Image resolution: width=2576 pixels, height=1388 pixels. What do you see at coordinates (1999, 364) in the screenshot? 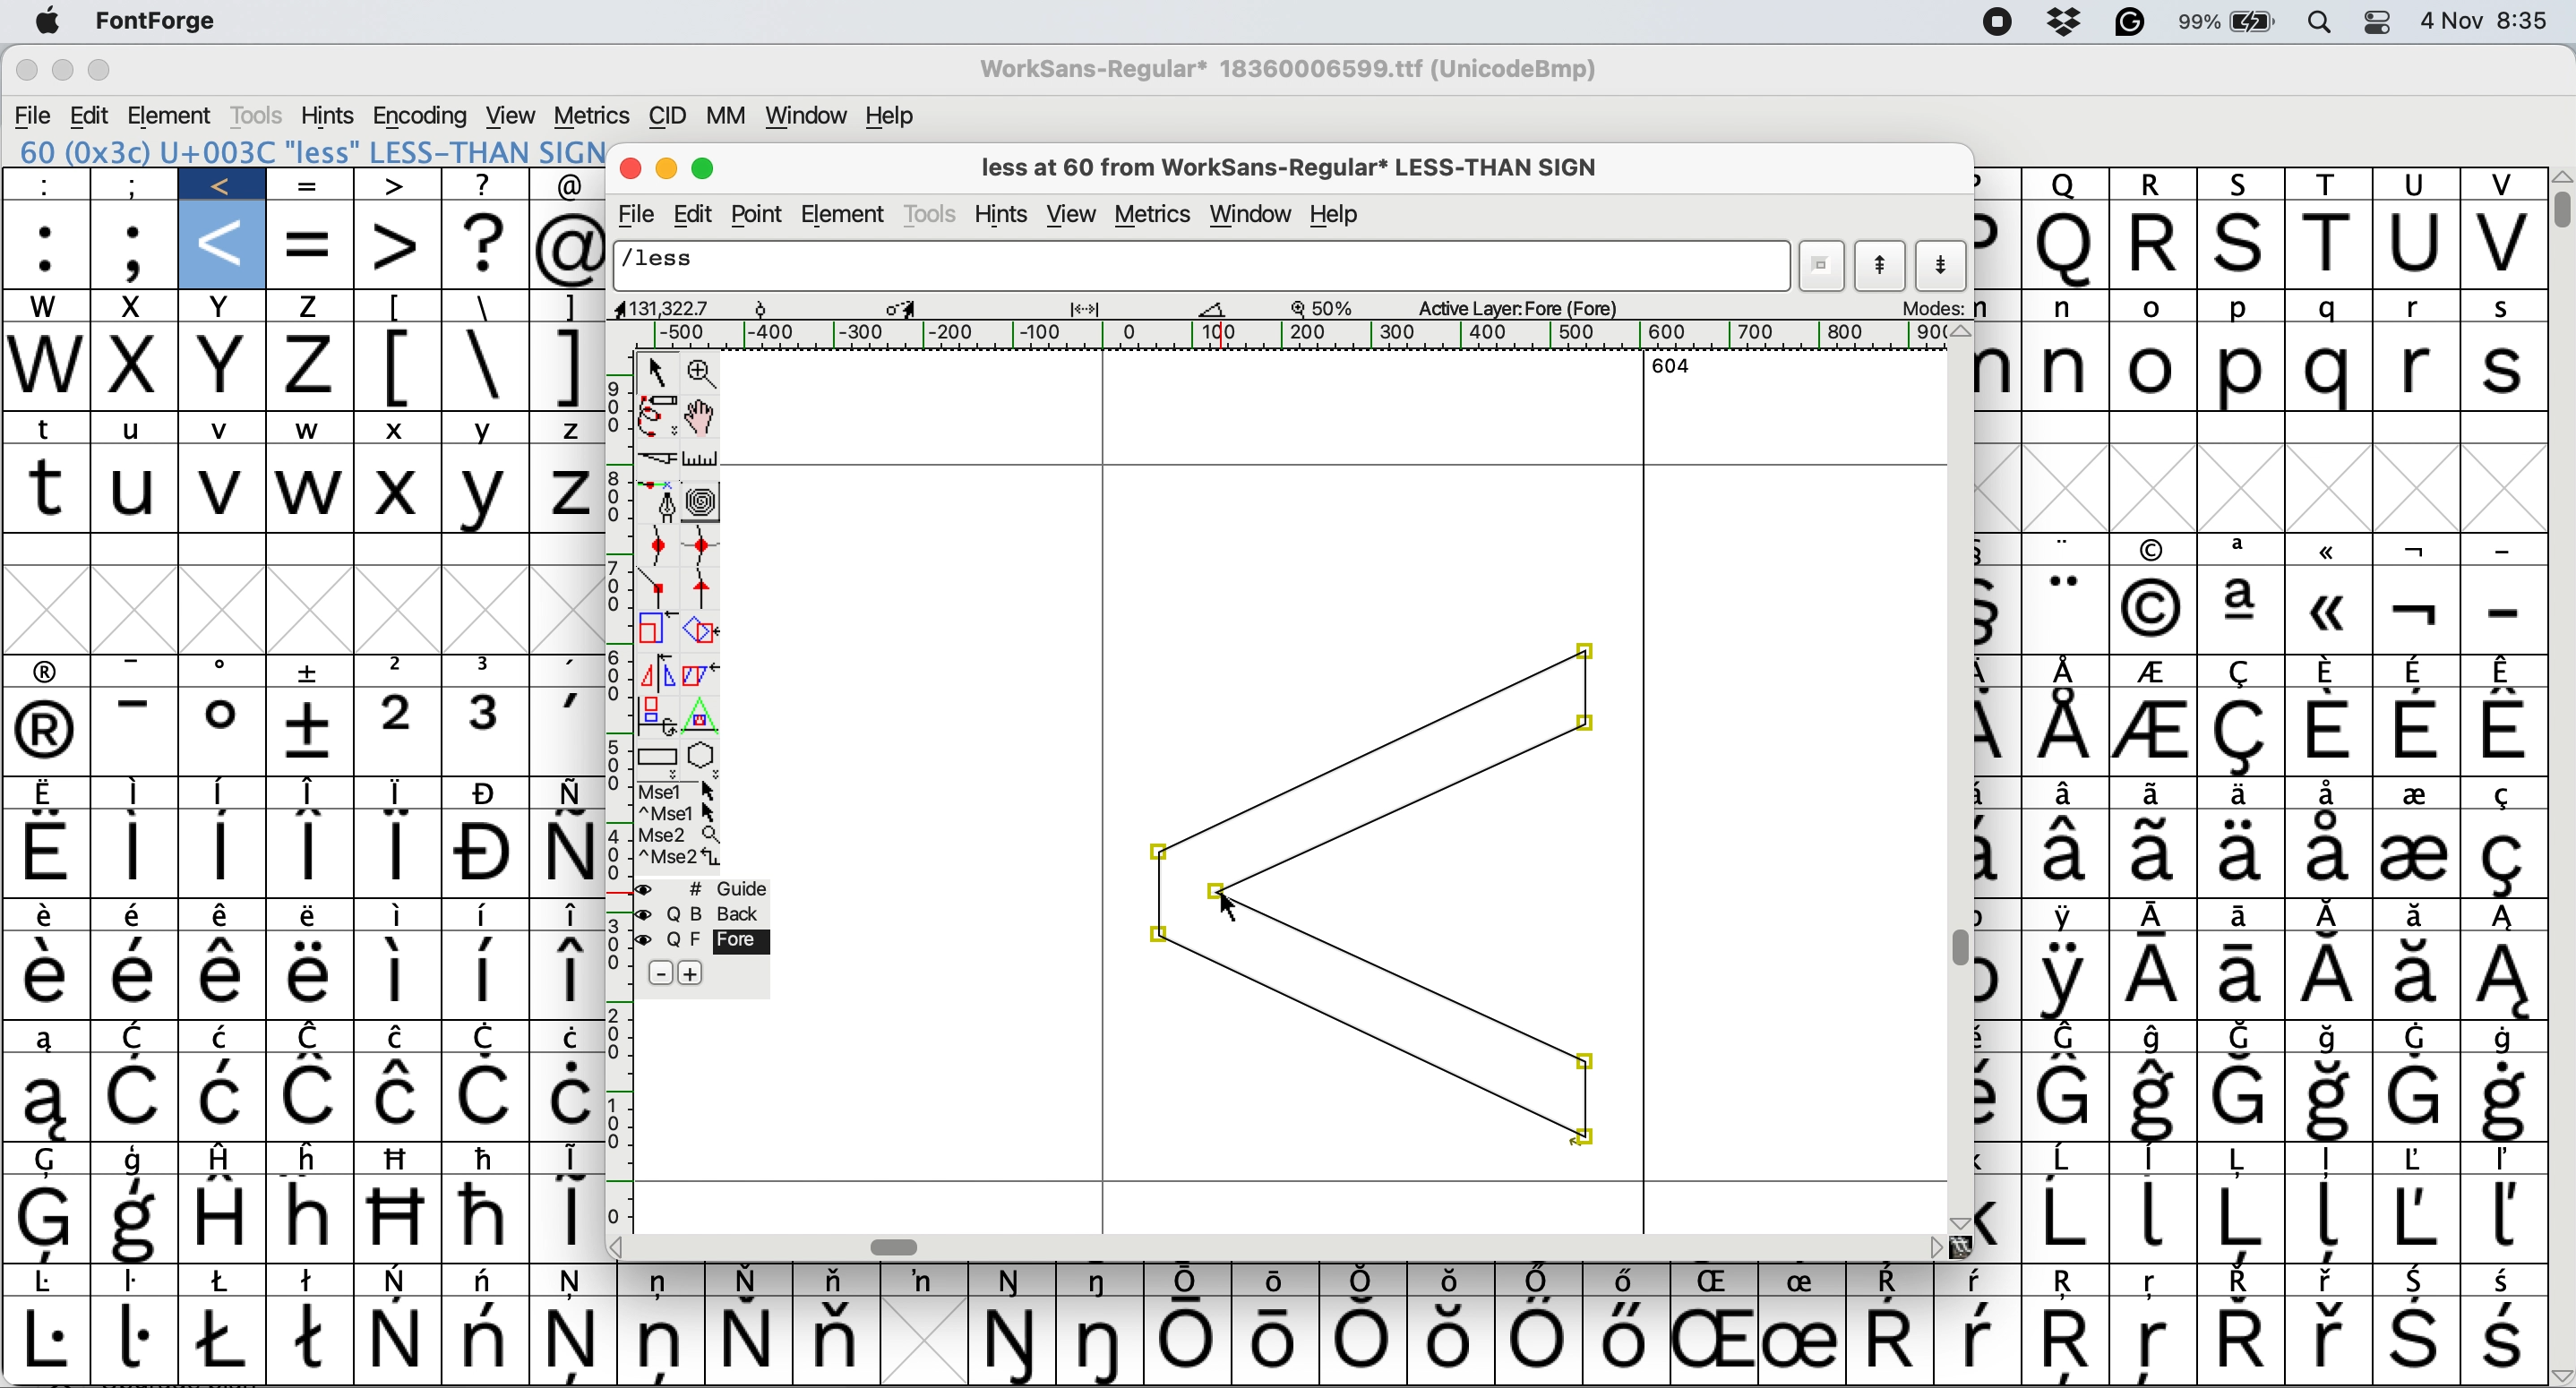
I see `m` at bounding box center [1999, 364].